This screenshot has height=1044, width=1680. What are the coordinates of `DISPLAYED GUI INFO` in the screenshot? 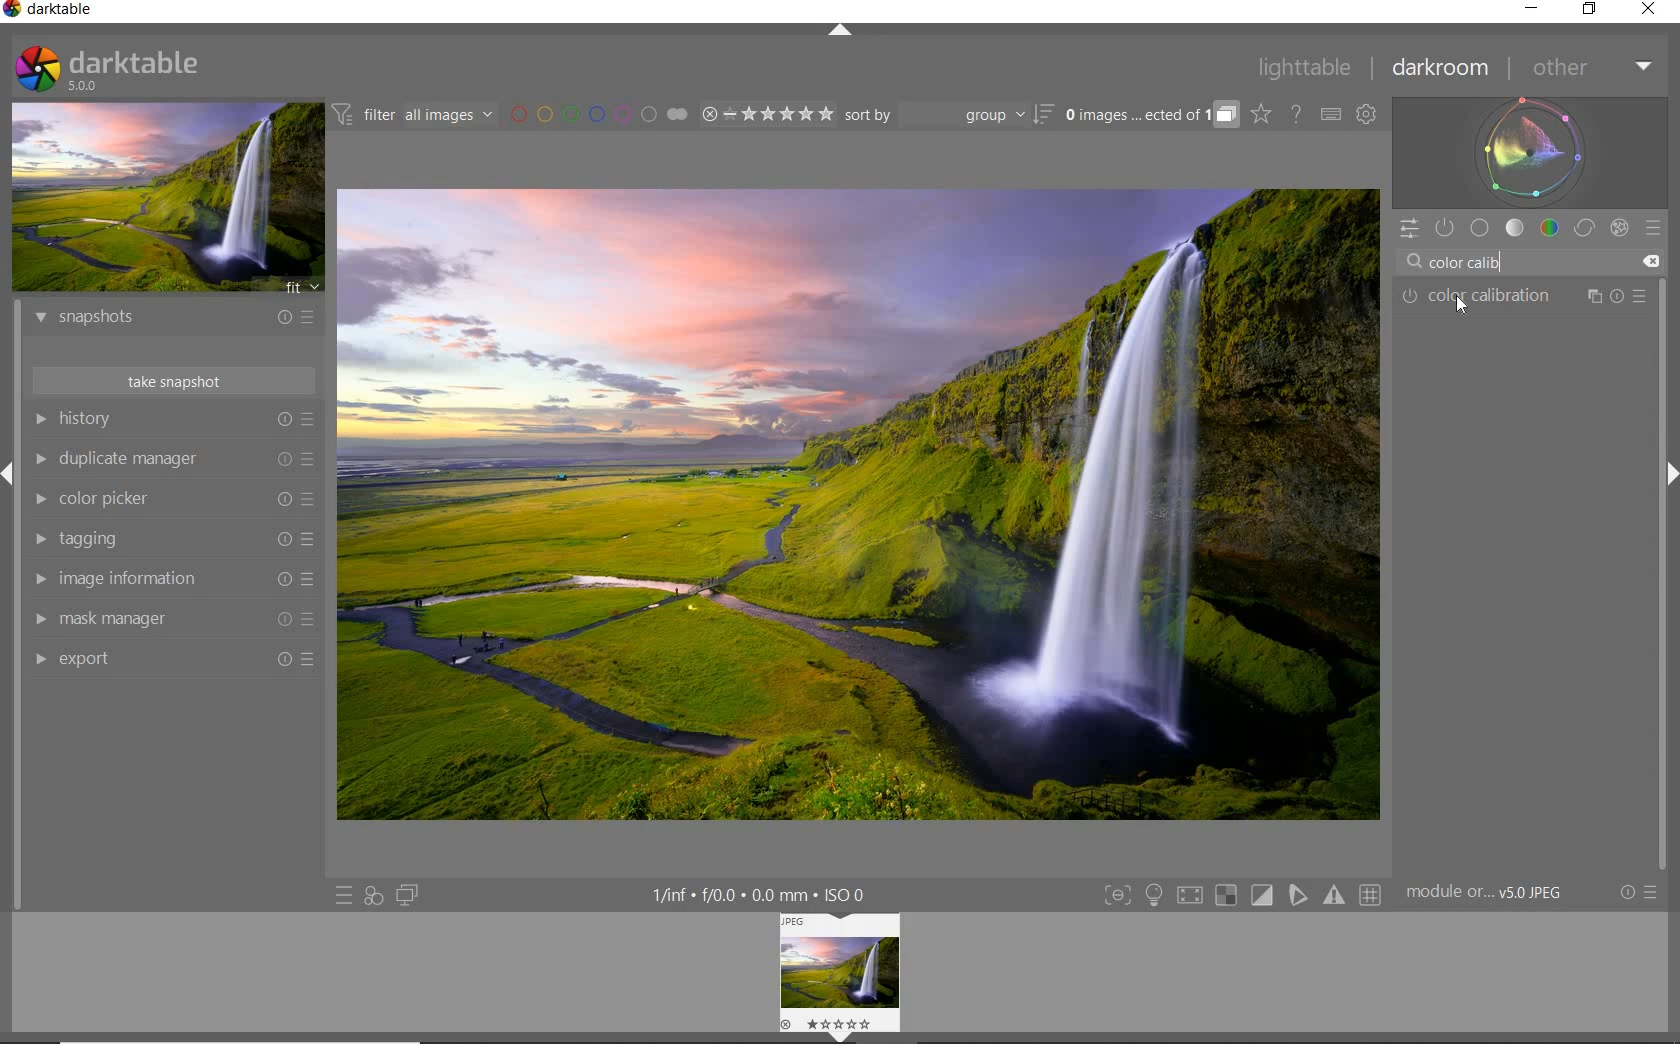 It's located at (764, 894).